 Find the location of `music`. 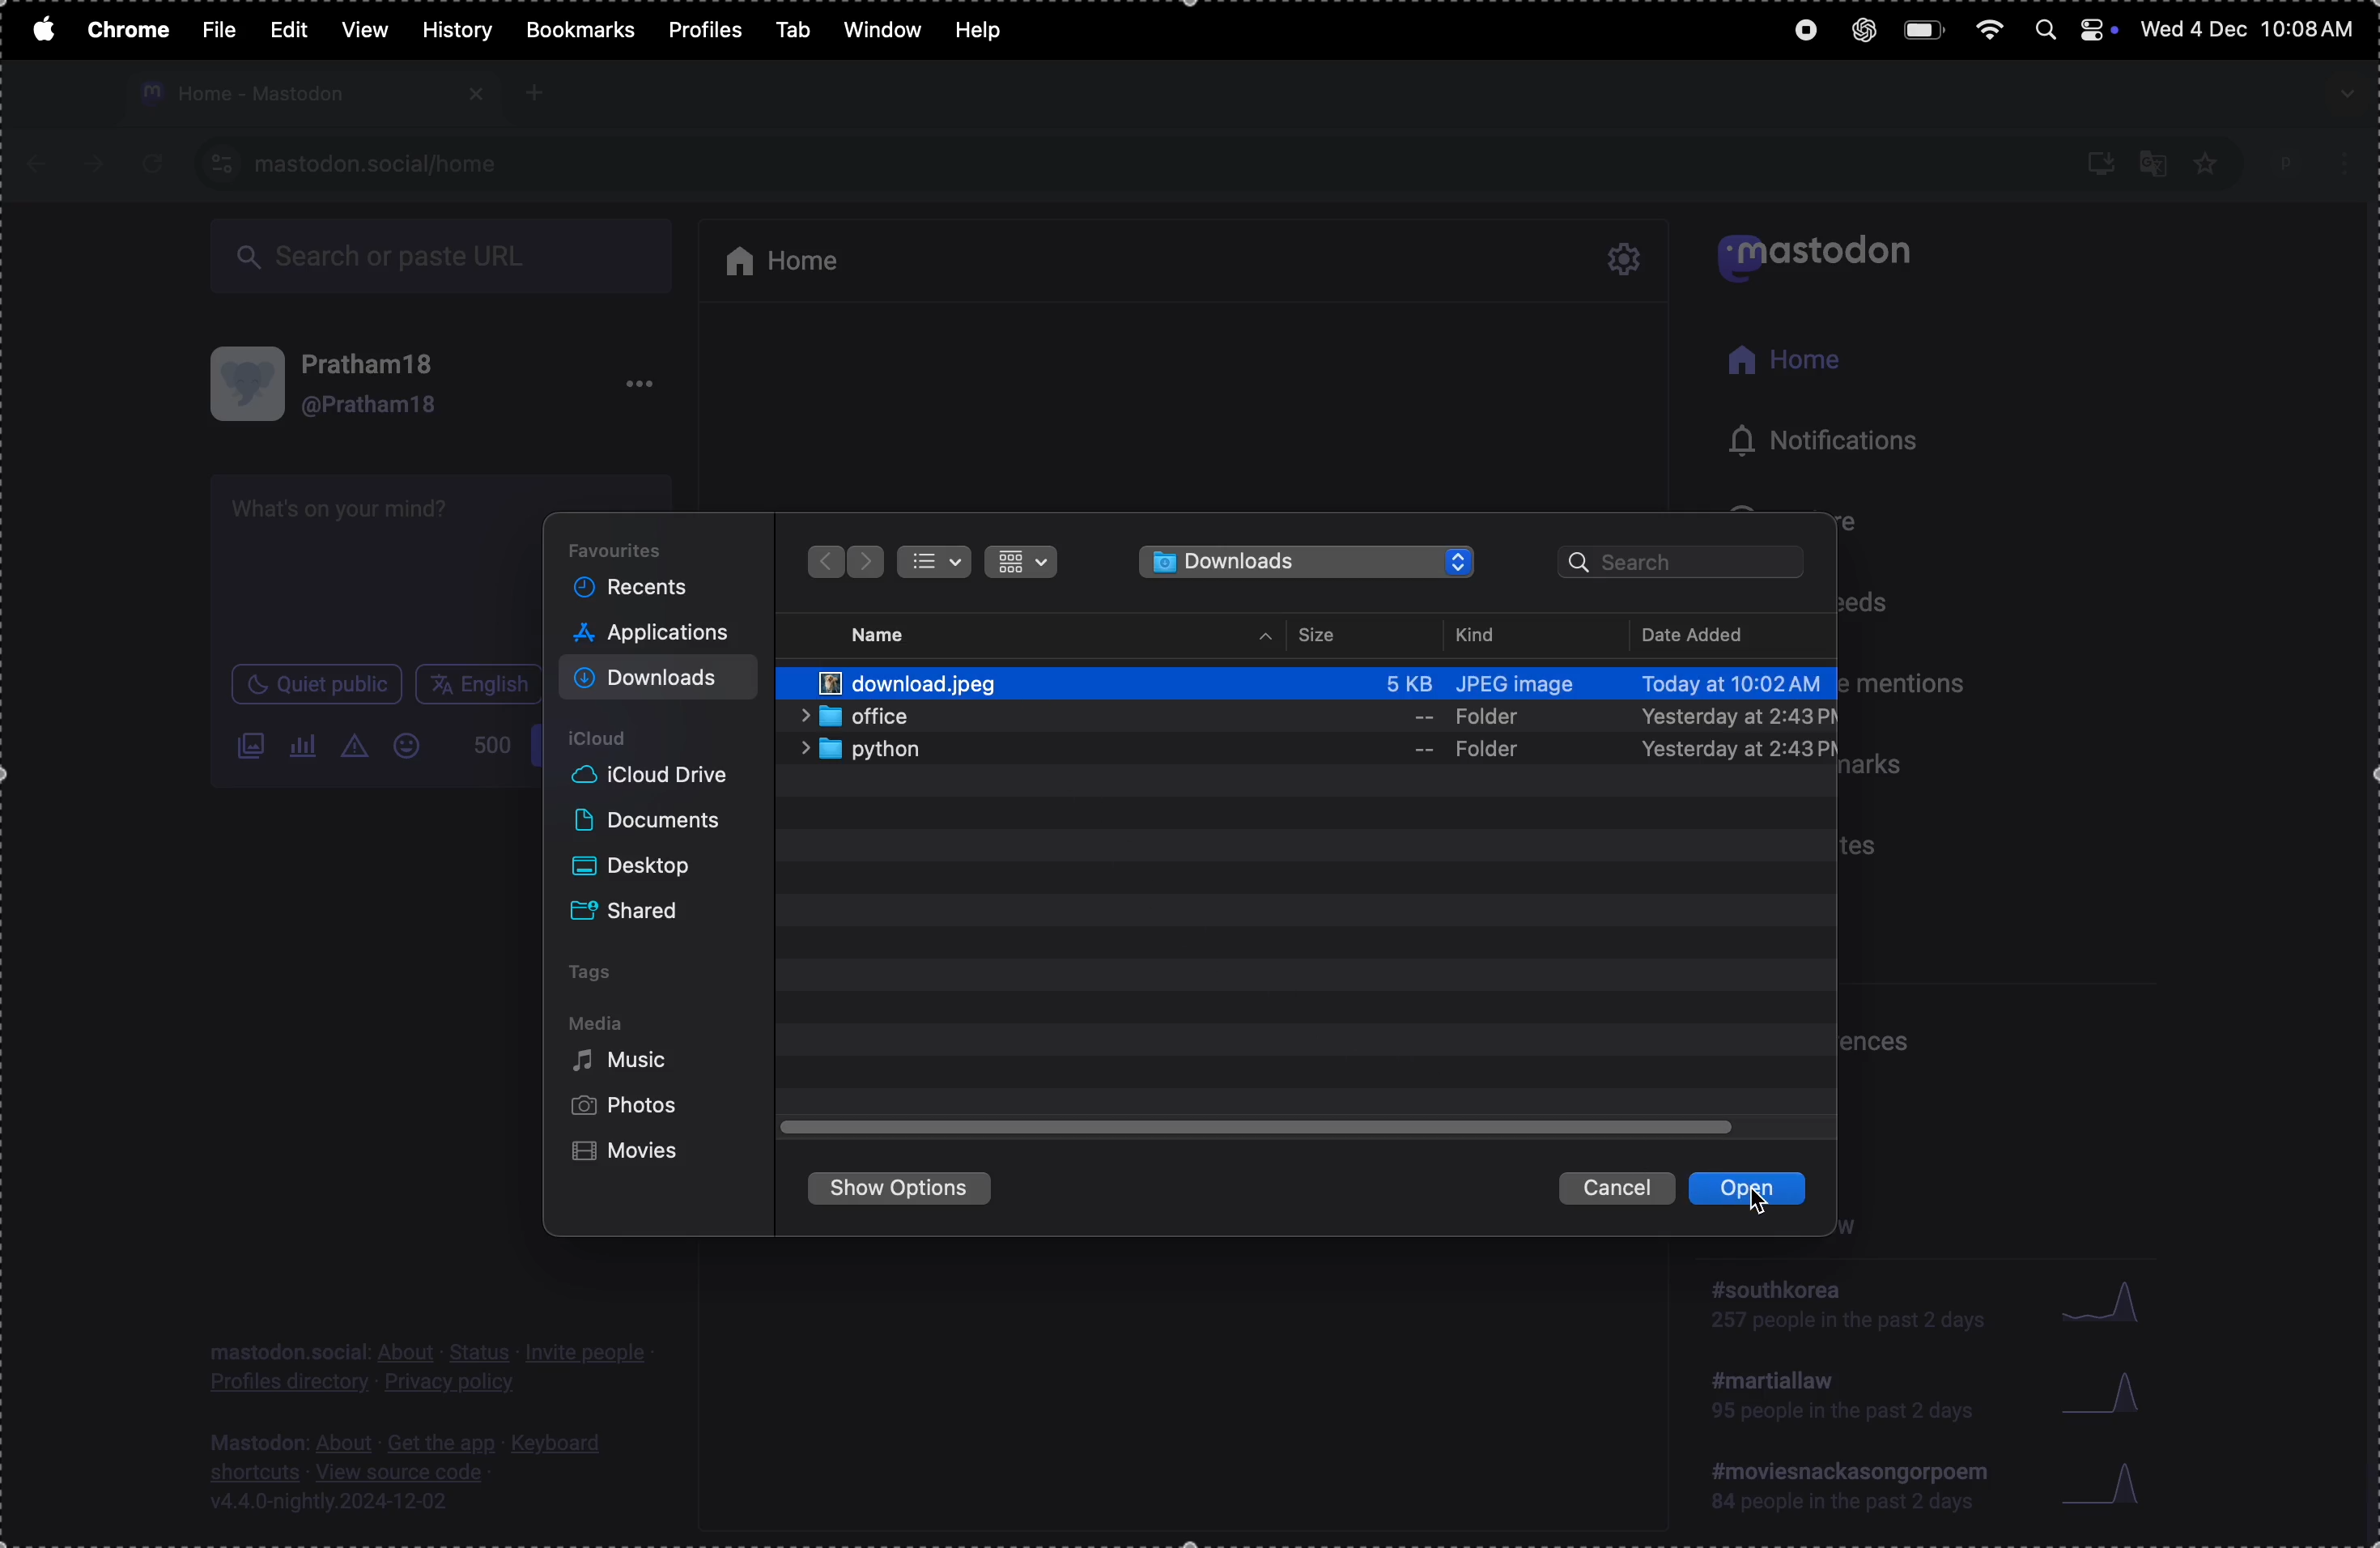

music is located at coordinates (631, 1066).